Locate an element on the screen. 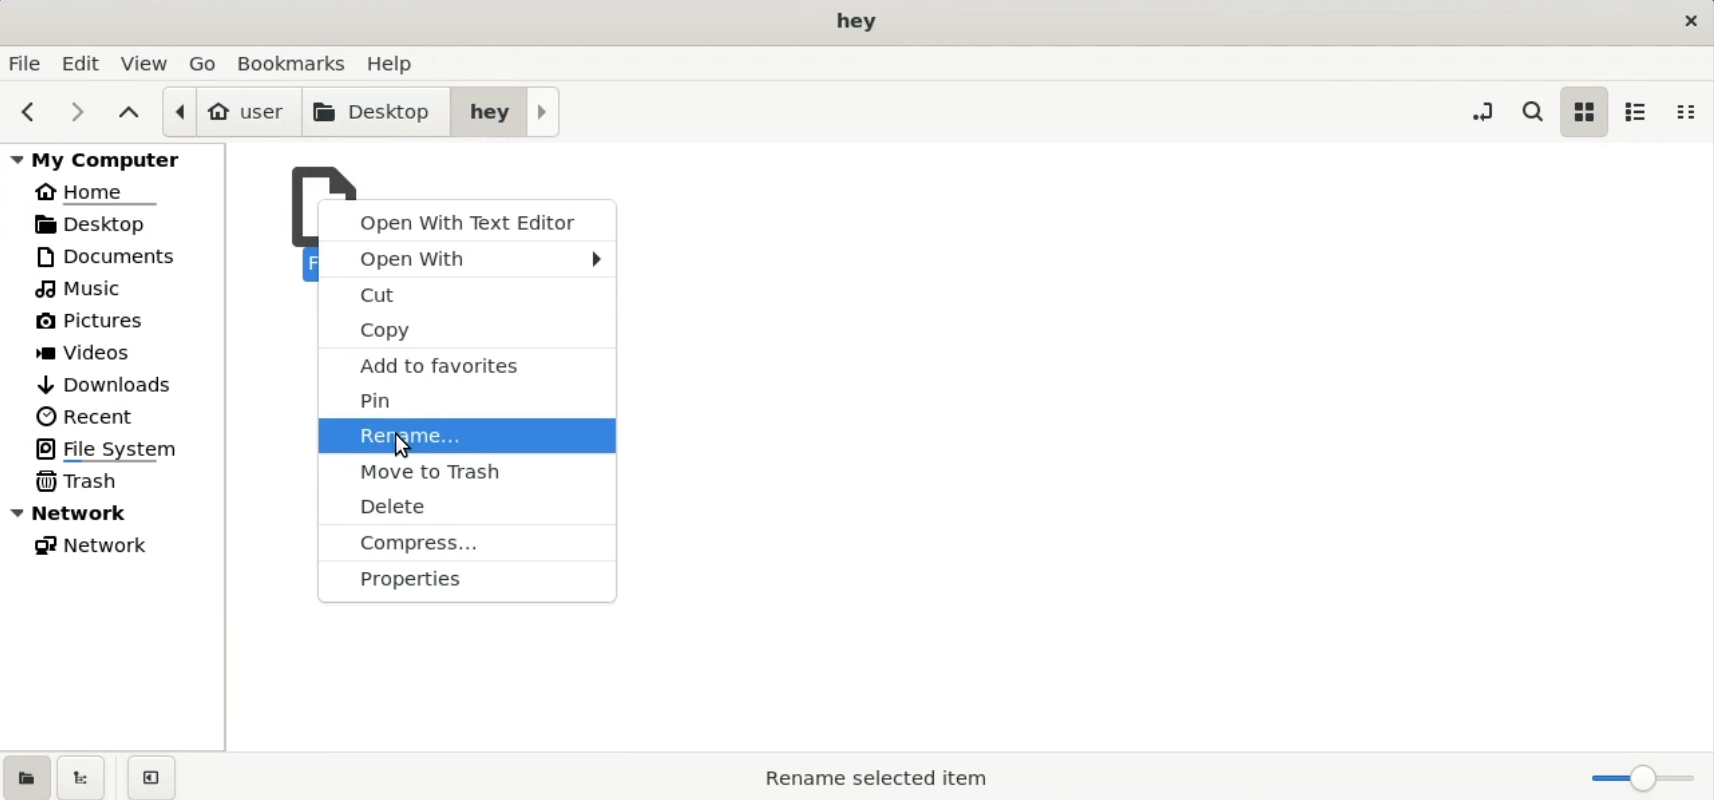  help is located at coordinates (396, 60).